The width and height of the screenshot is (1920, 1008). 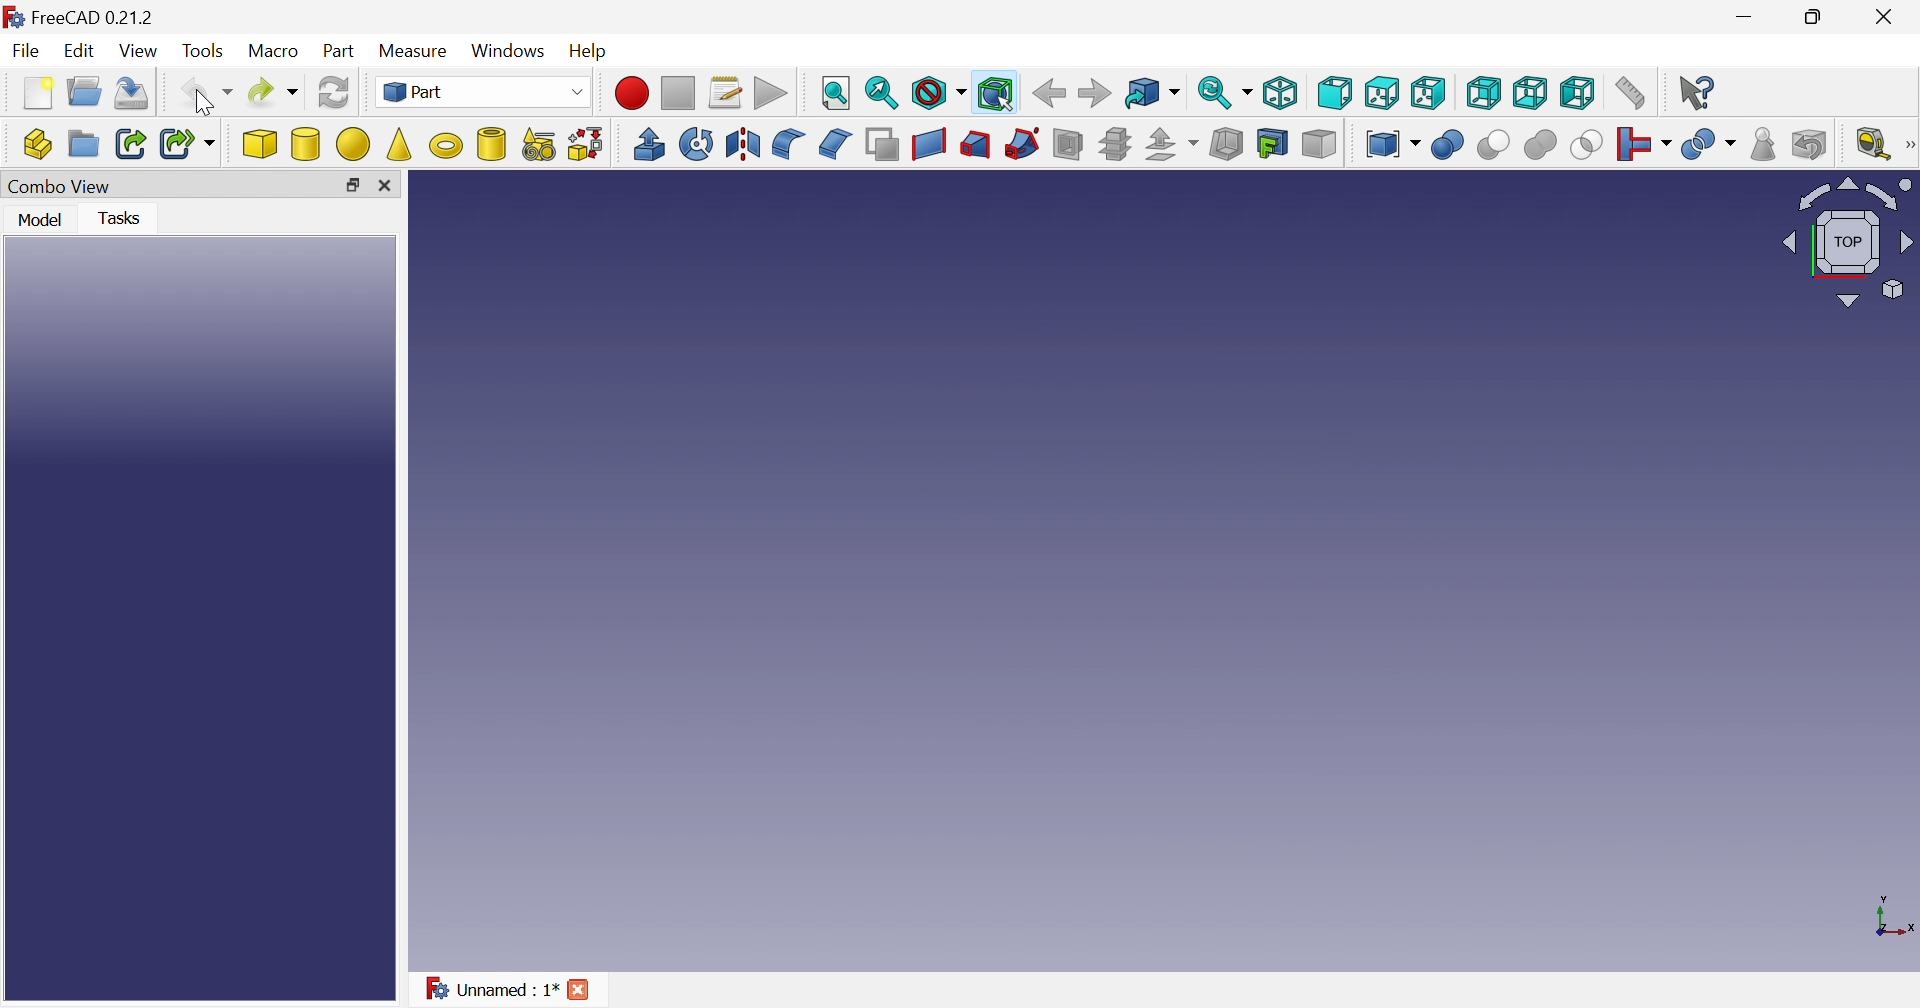 I want to click on Cube, so click(x=261, y=143).